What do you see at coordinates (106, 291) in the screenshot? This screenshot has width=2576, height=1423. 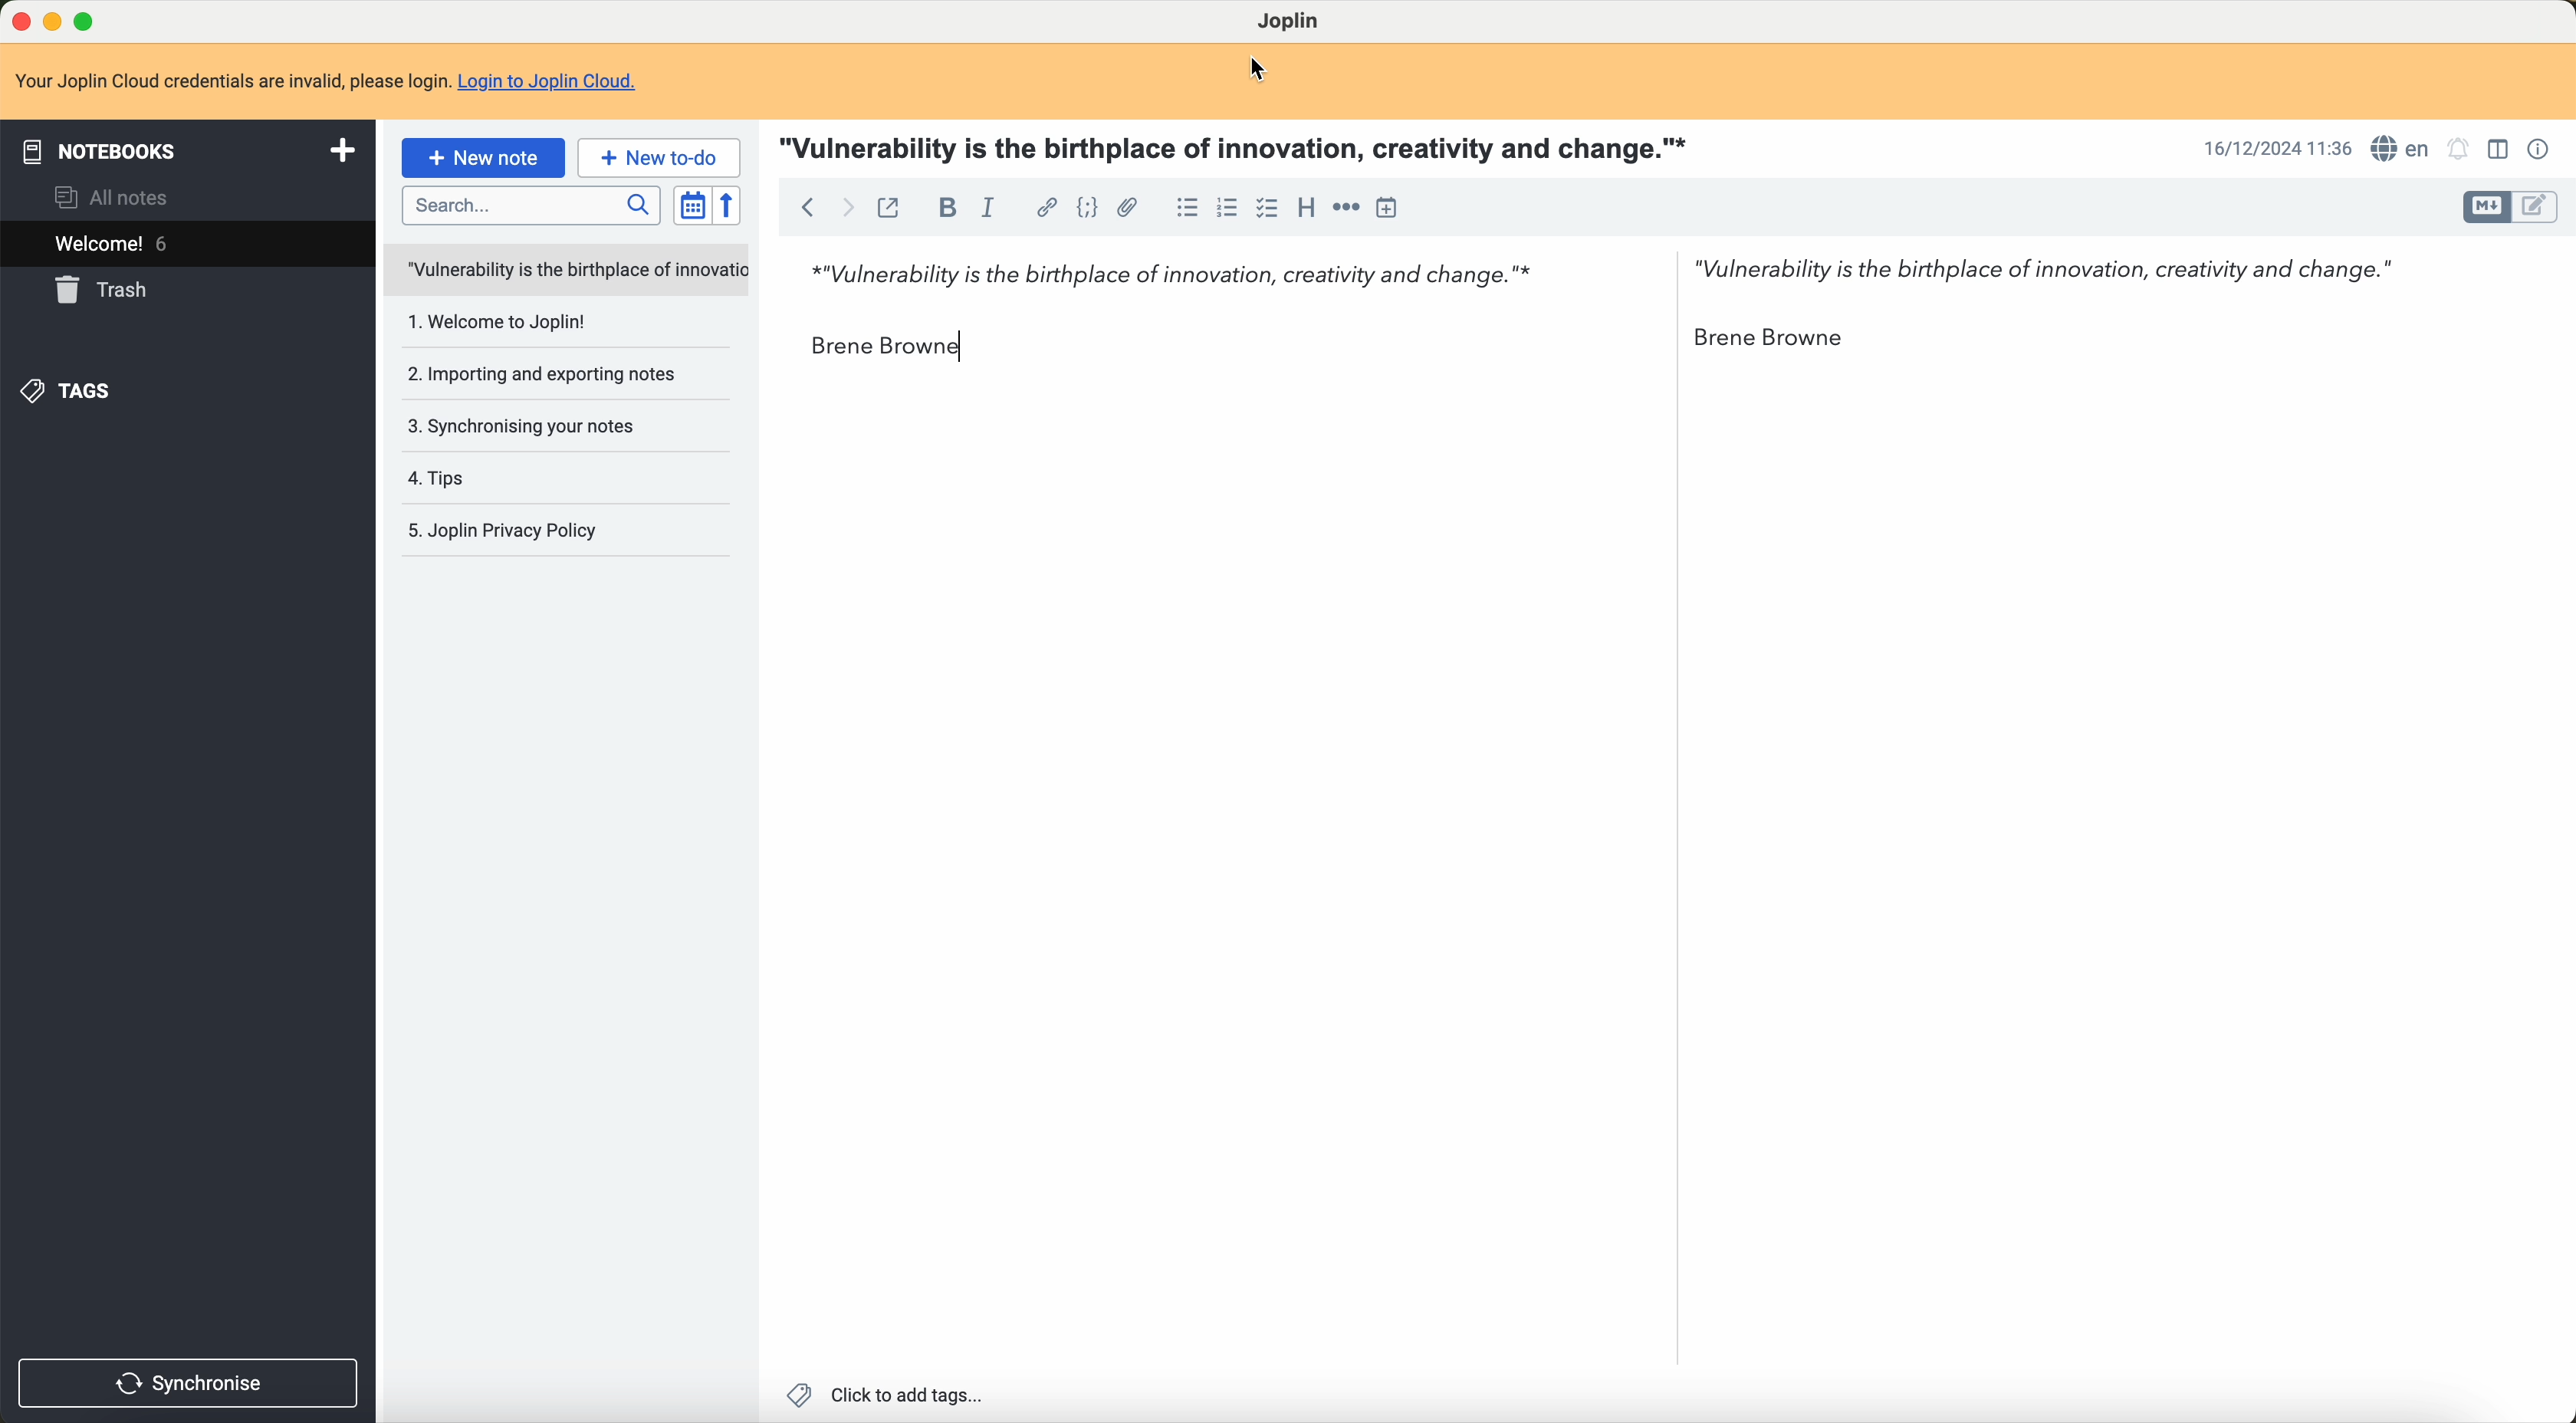 I see `trash` at bounding box center [106, 291].